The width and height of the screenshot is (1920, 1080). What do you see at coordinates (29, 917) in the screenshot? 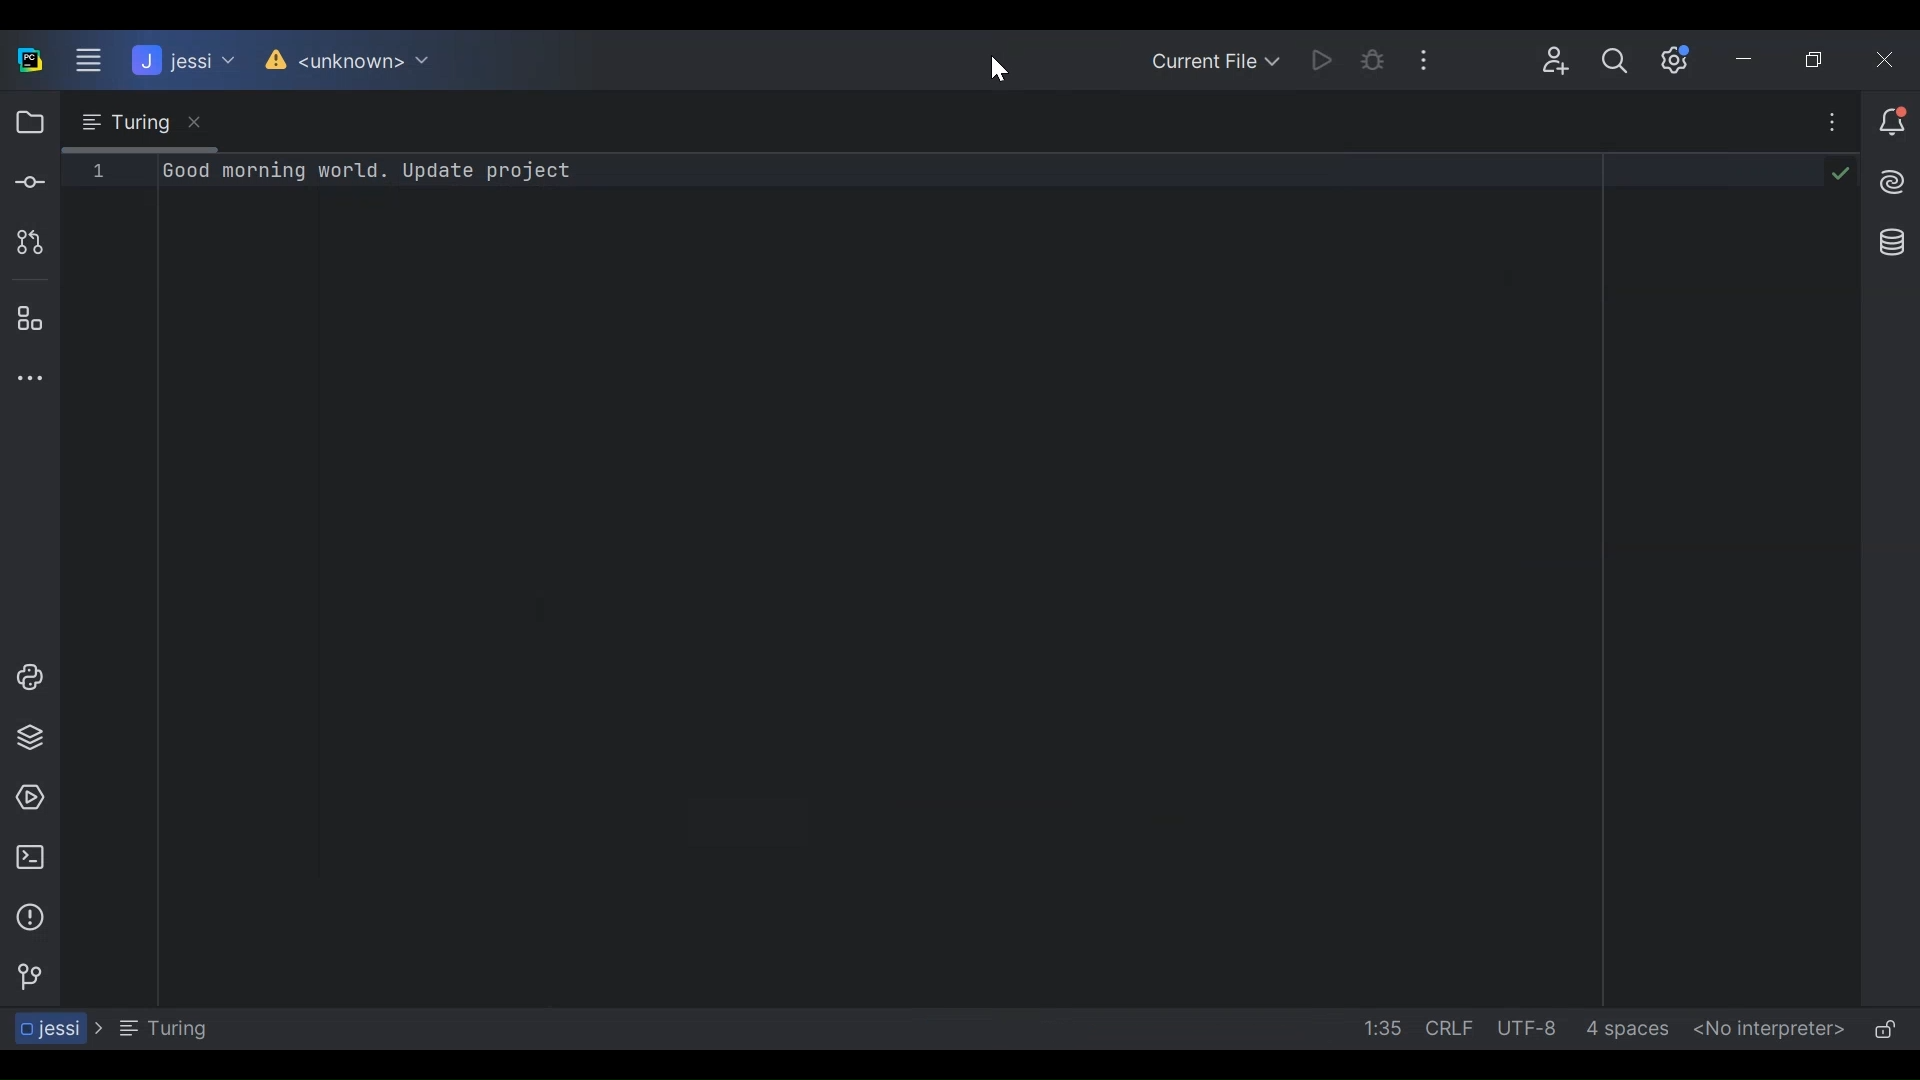
I see `Problem ` at bounding box center [29, 917].